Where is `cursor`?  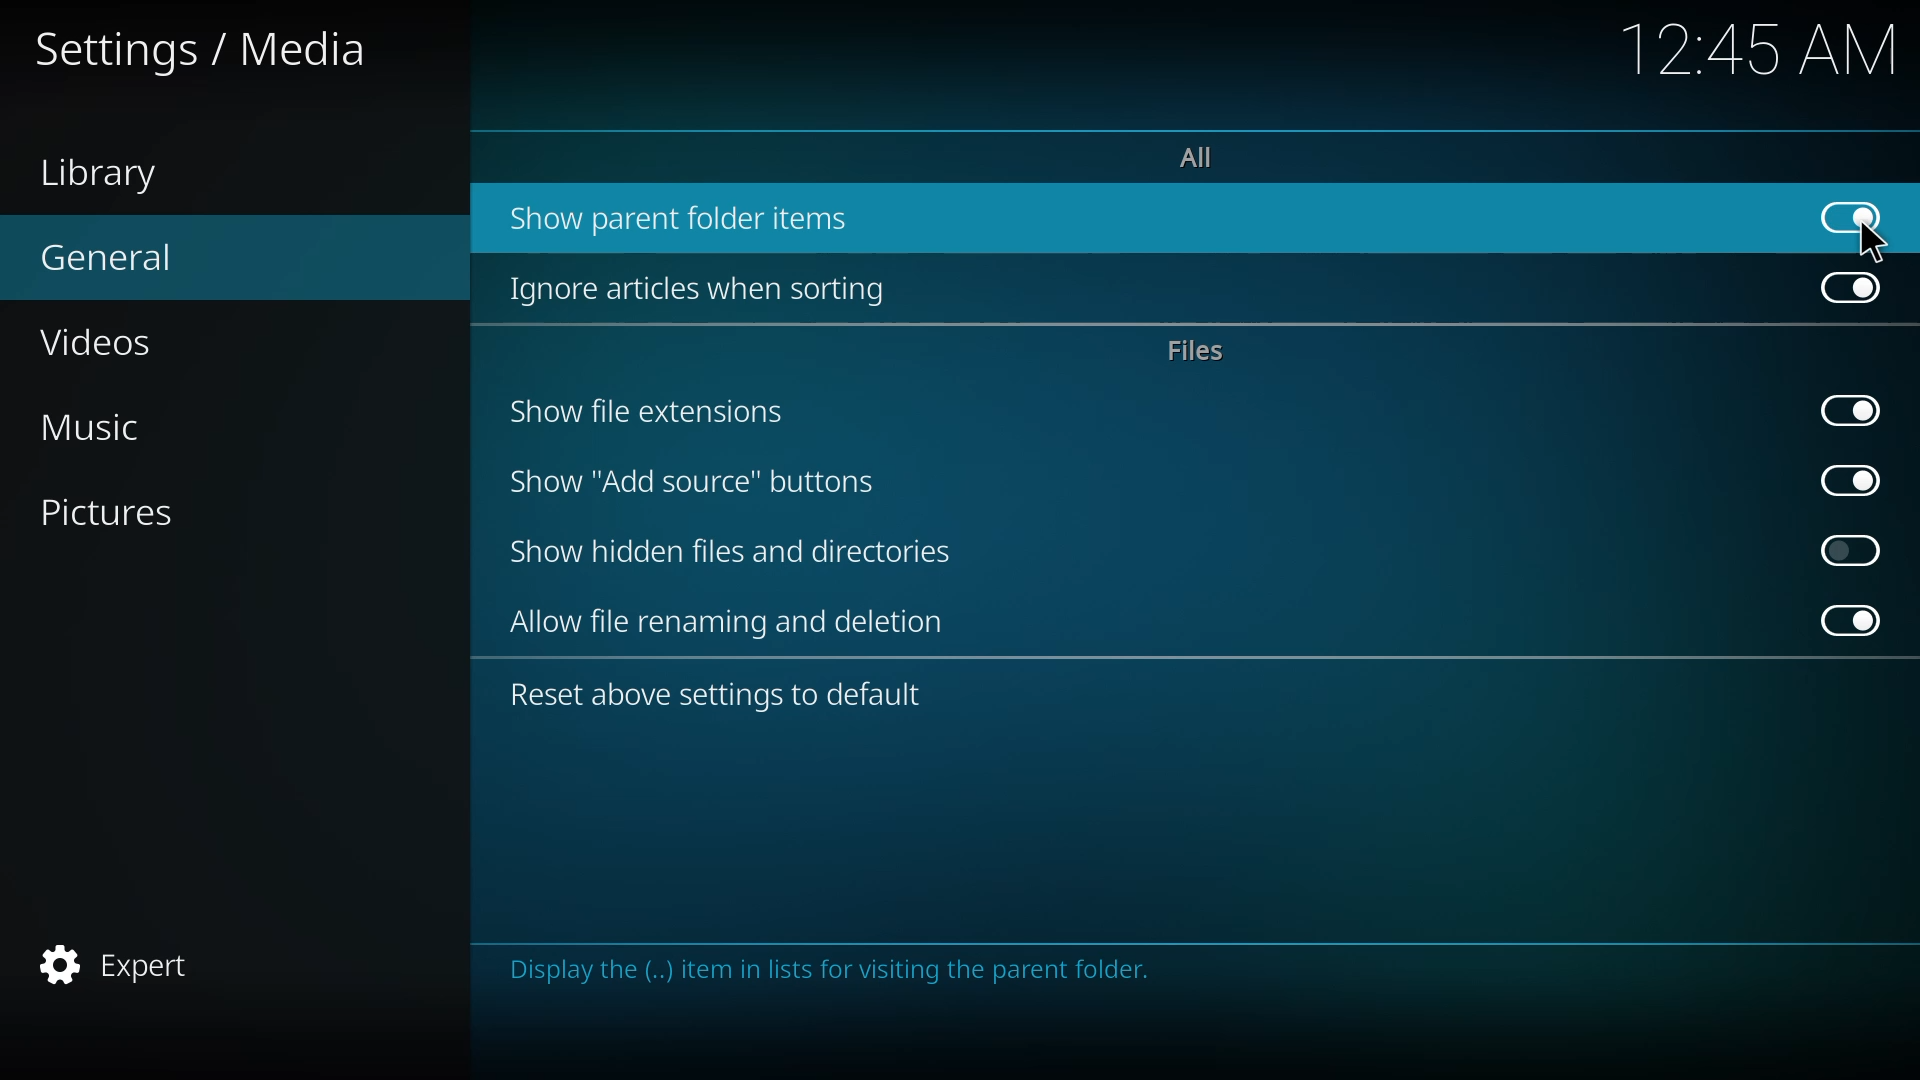 cursor is located at coordinates (1874, 245).